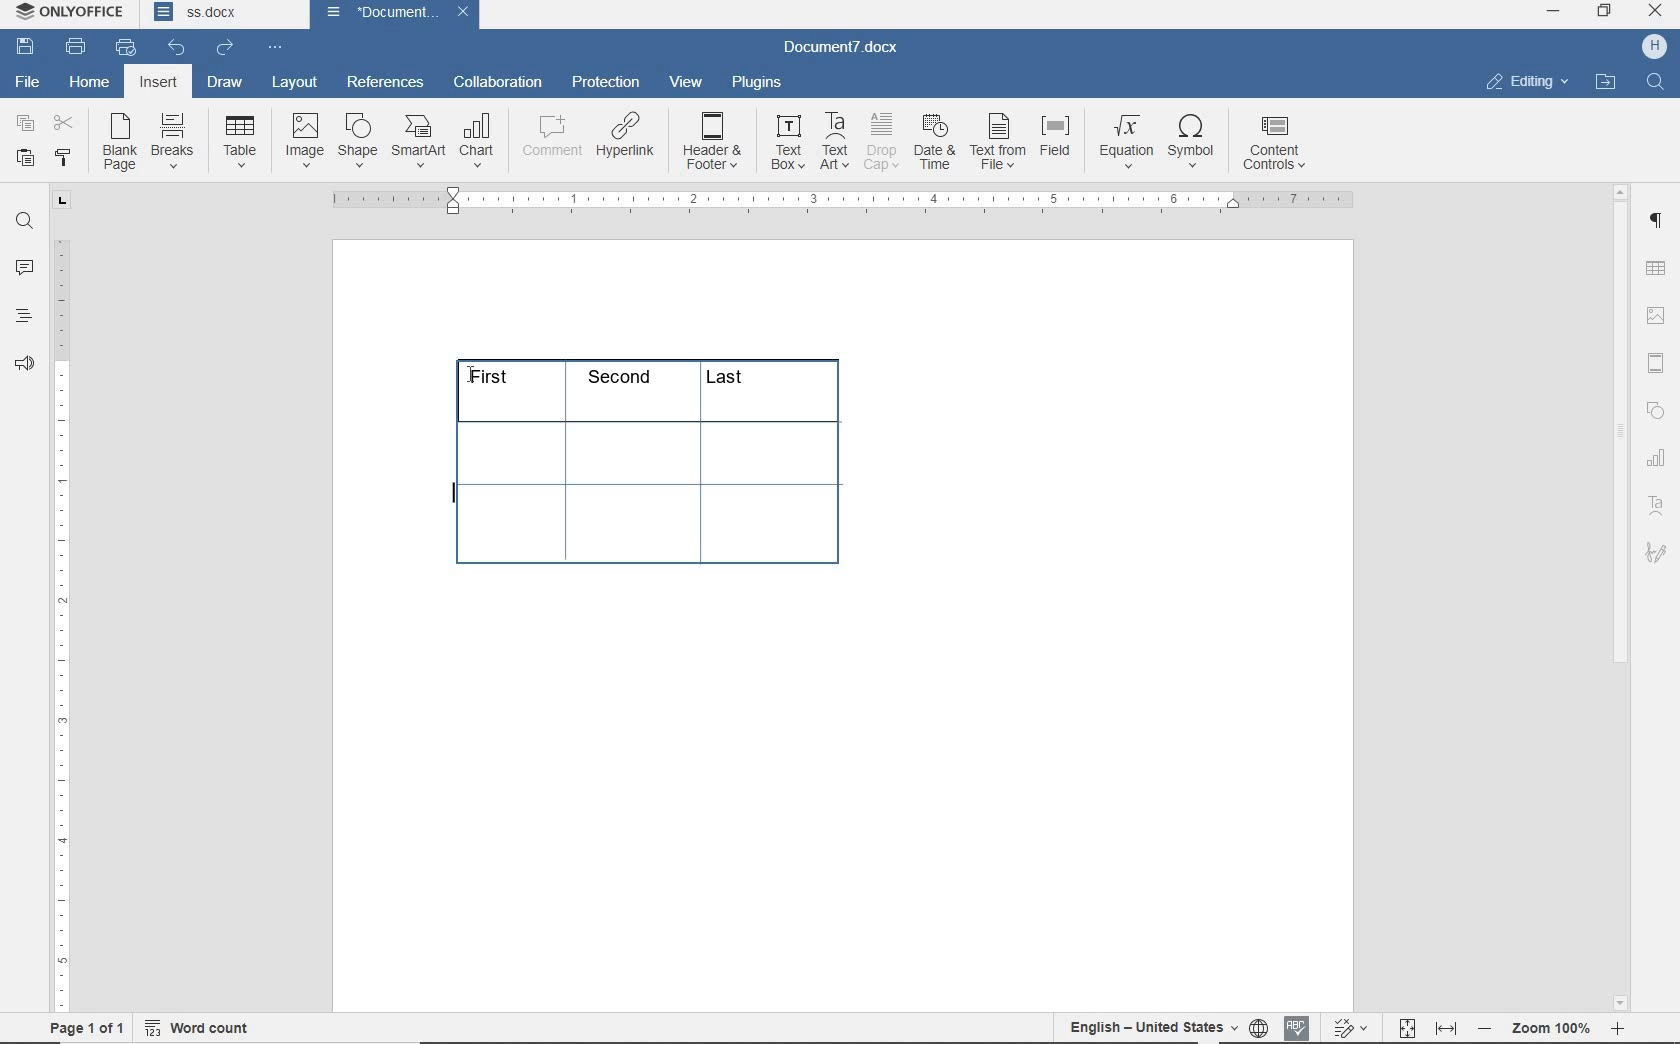 The image size is (1680, 1044). Describe the element at coordinates (26, 268) in the screenshot. I see `comments` at that location.